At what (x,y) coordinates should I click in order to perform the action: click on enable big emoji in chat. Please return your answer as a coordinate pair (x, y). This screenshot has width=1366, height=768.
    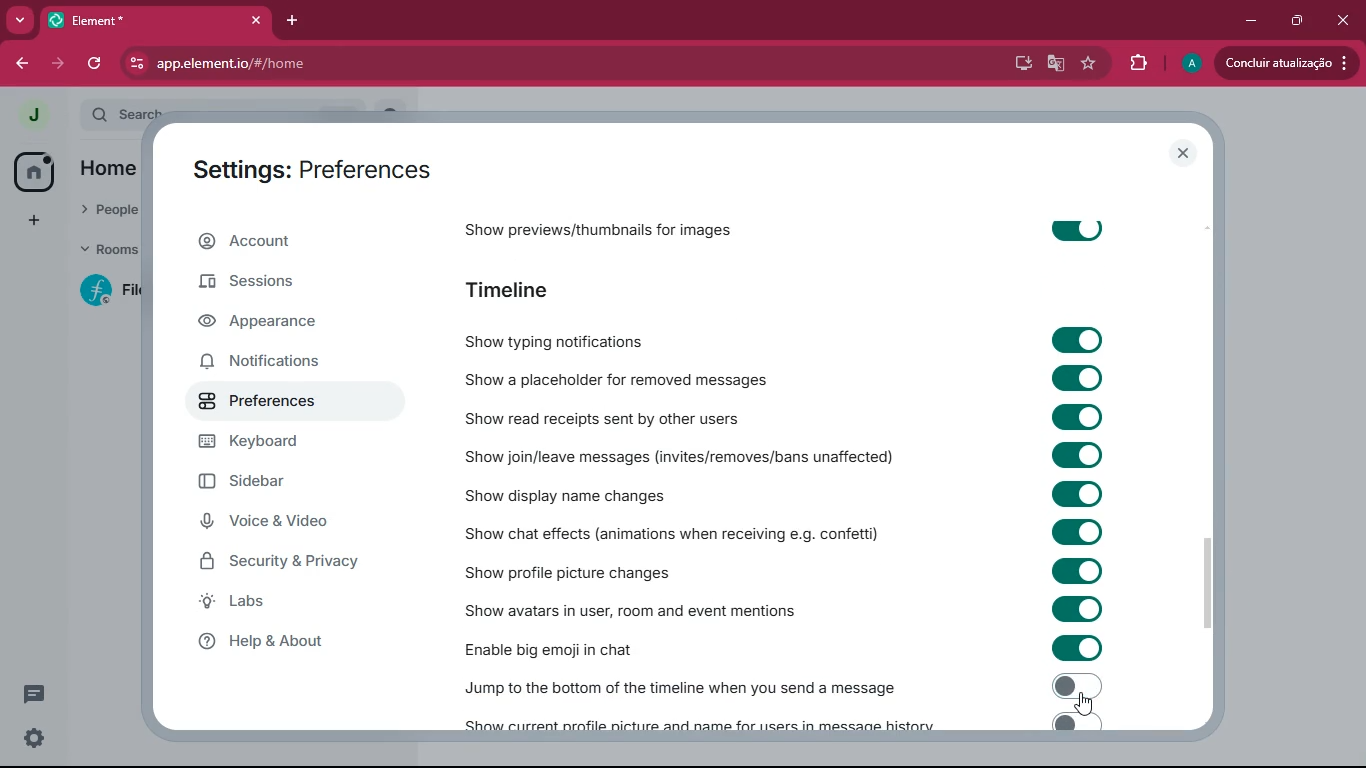
    Looking at the image, I should click on (565, 645).